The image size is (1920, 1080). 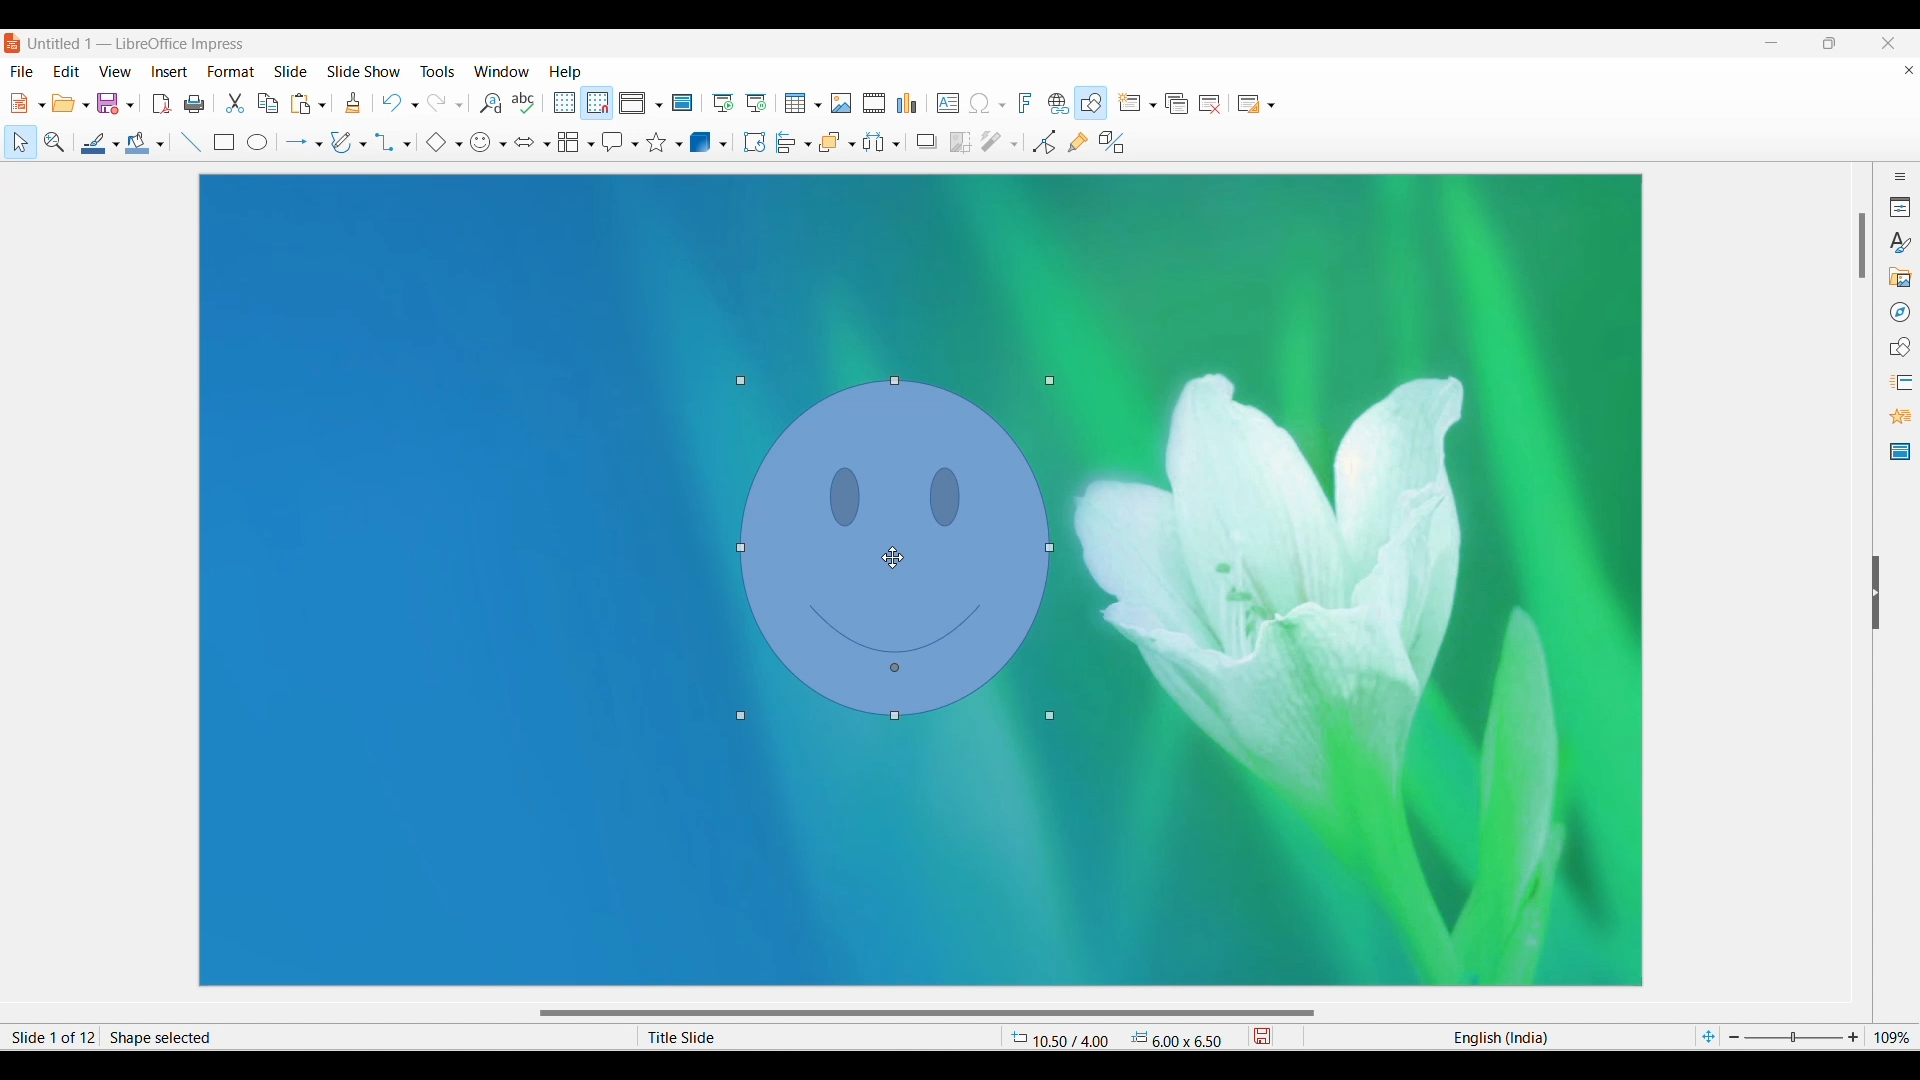 I want to click on Insert chart, so click(x=907, y=103).